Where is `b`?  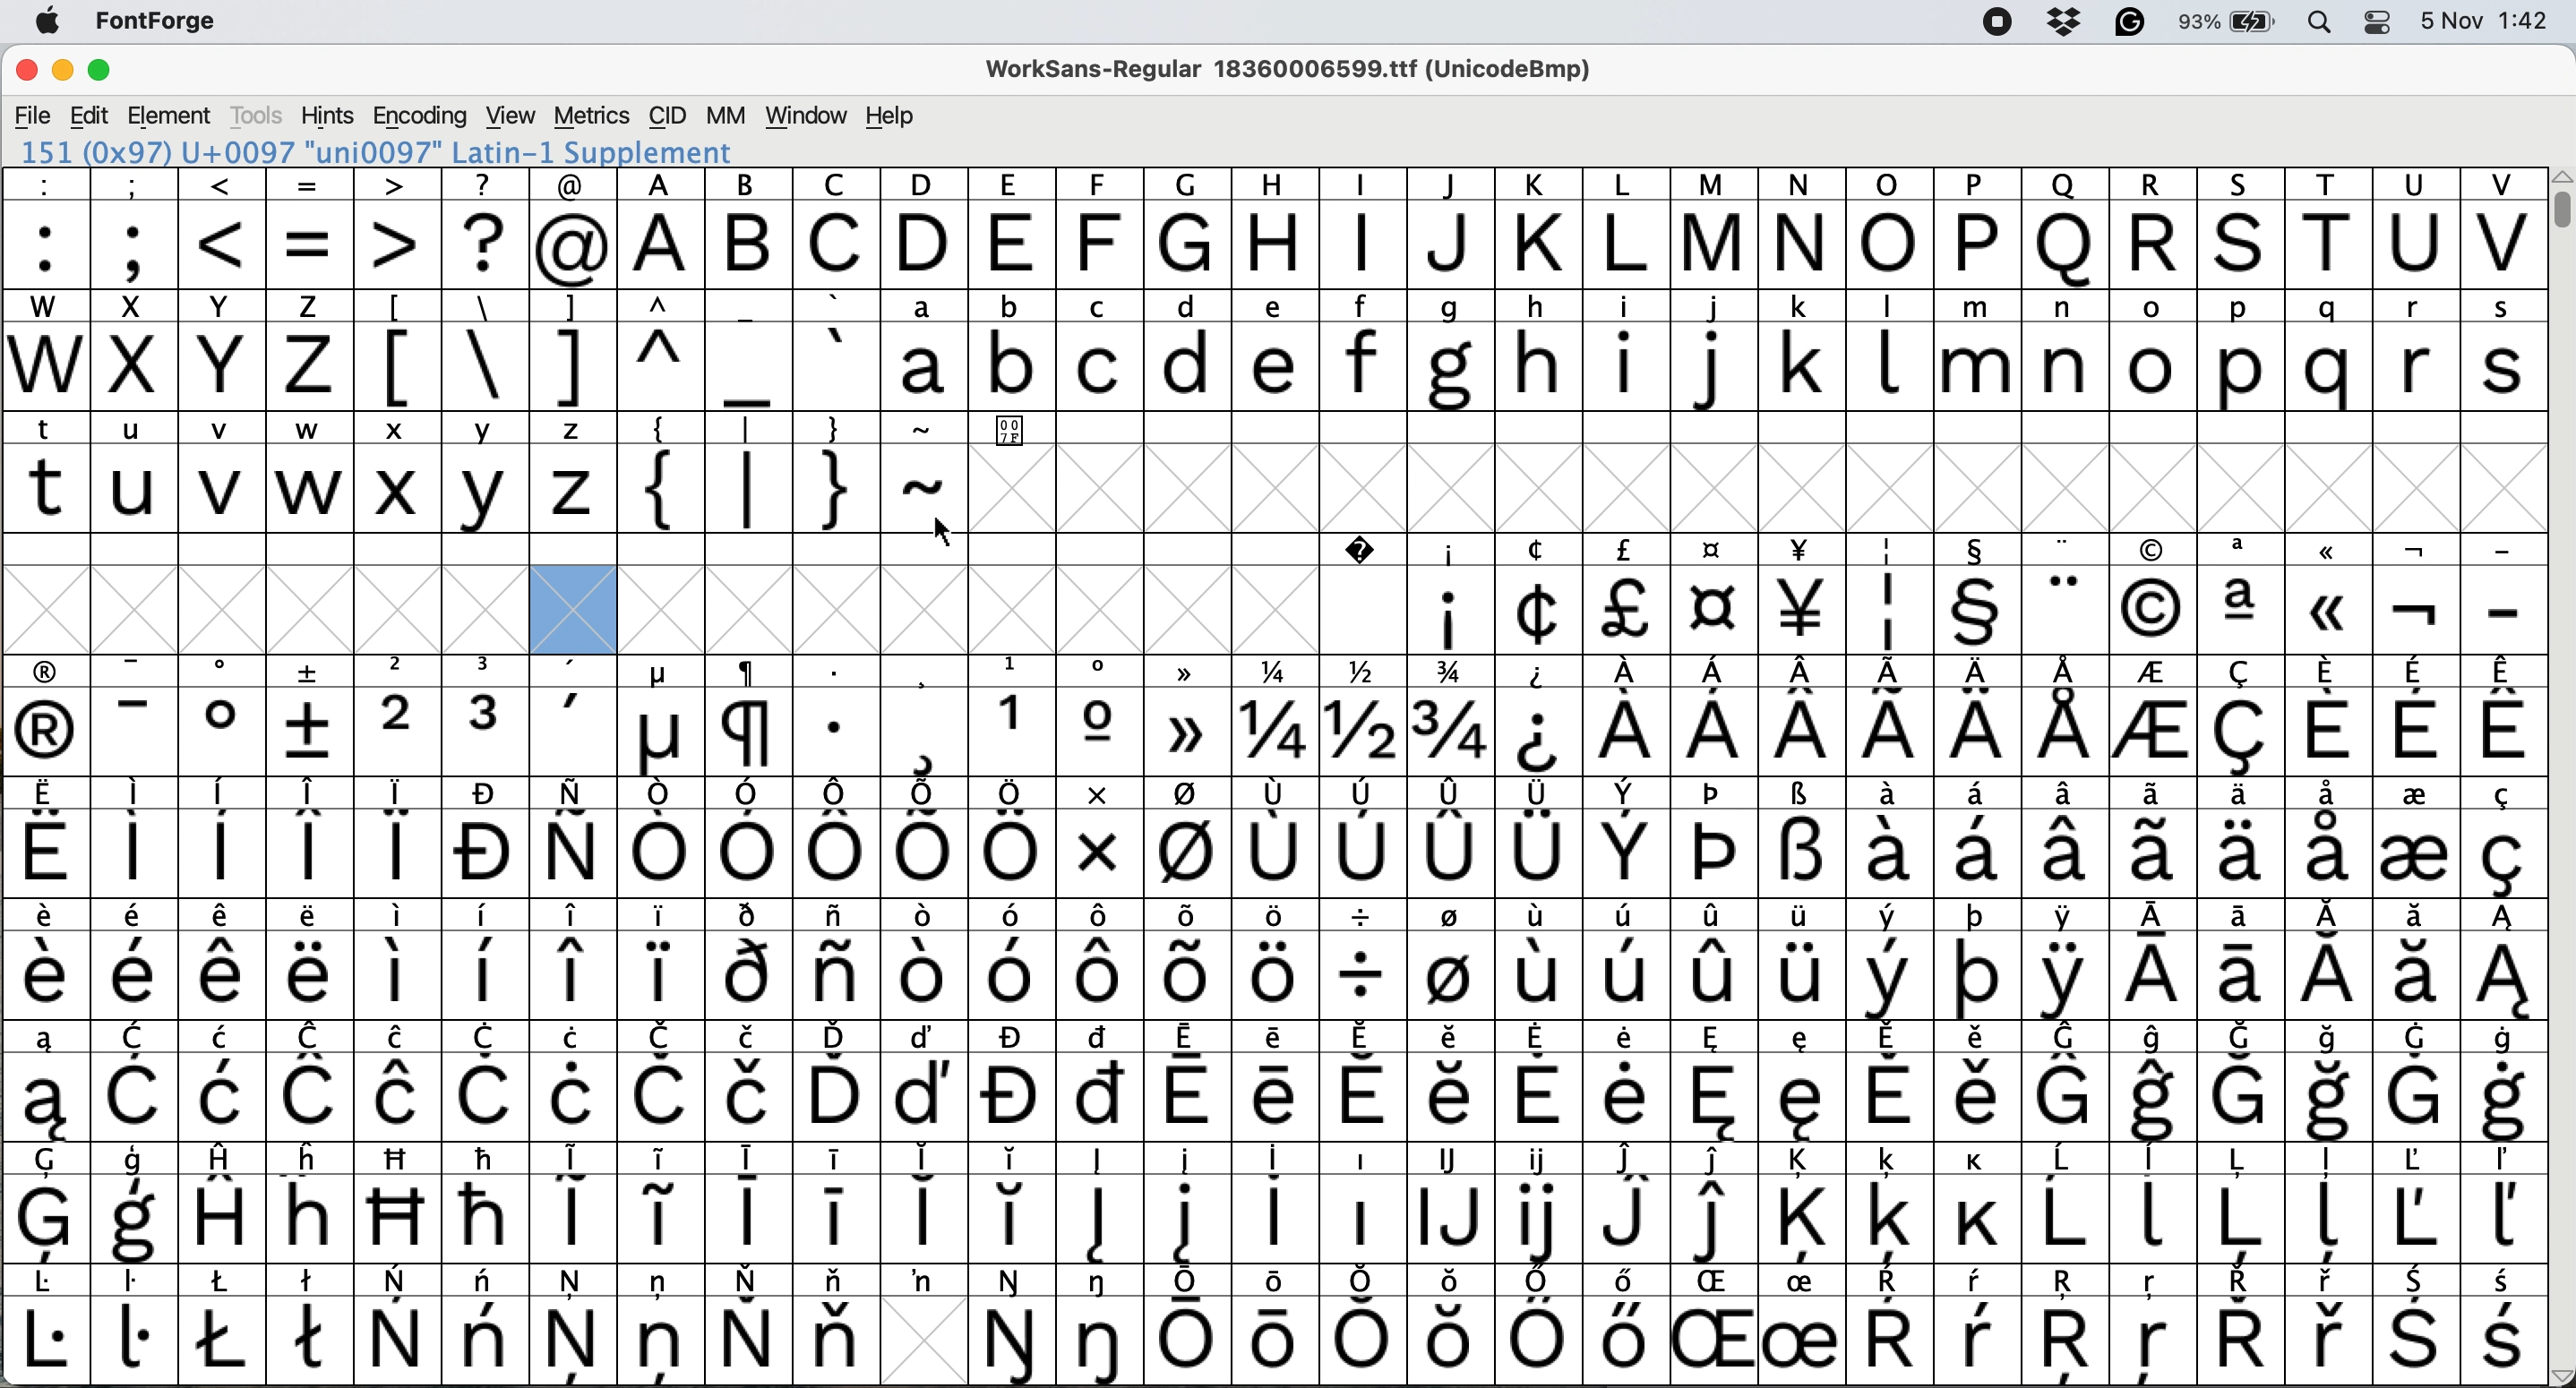 b is located at coordinates (1012, 352).